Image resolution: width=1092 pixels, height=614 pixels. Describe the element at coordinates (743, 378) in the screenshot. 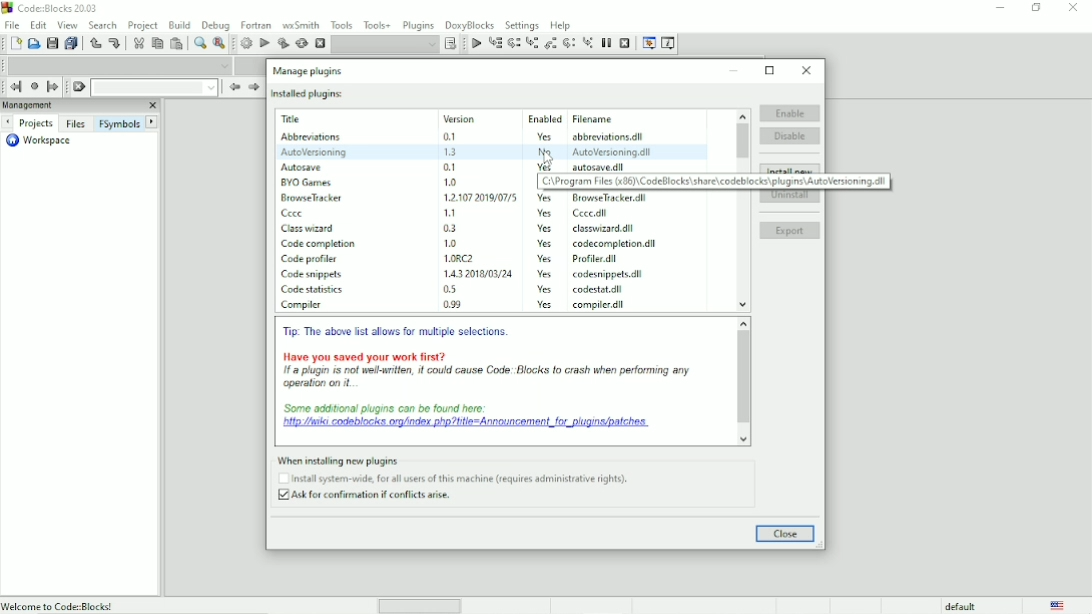

I see `Vertical scrollbar` at that location.